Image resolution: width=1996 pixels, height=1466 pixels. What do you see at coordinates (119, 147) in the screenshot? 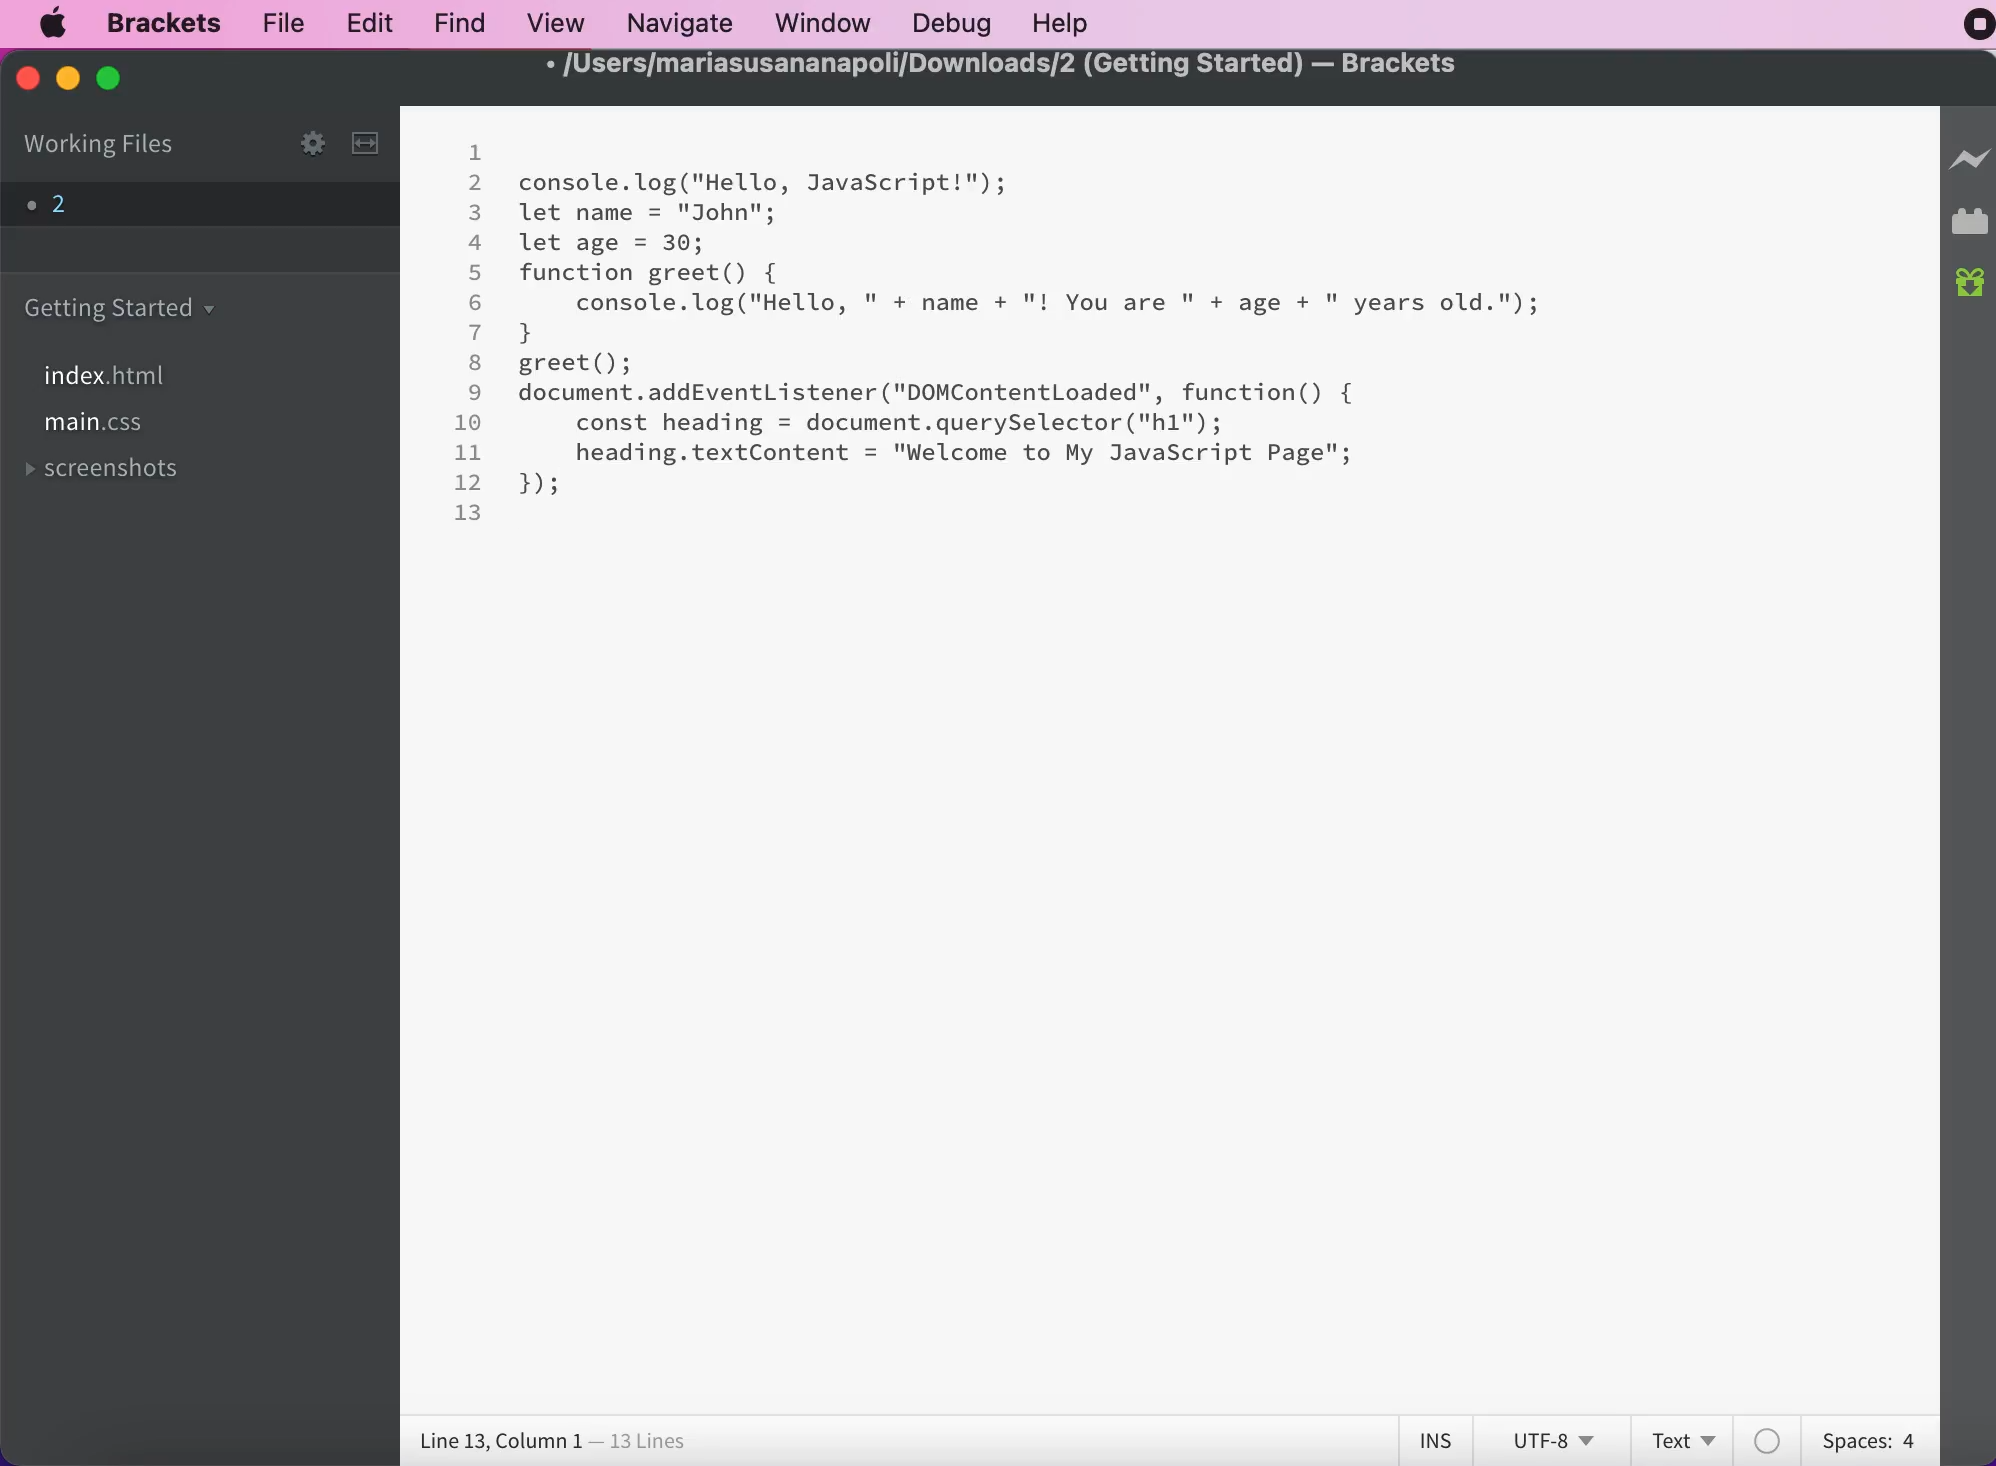
I see `working files` at bounding box center [119, 147].